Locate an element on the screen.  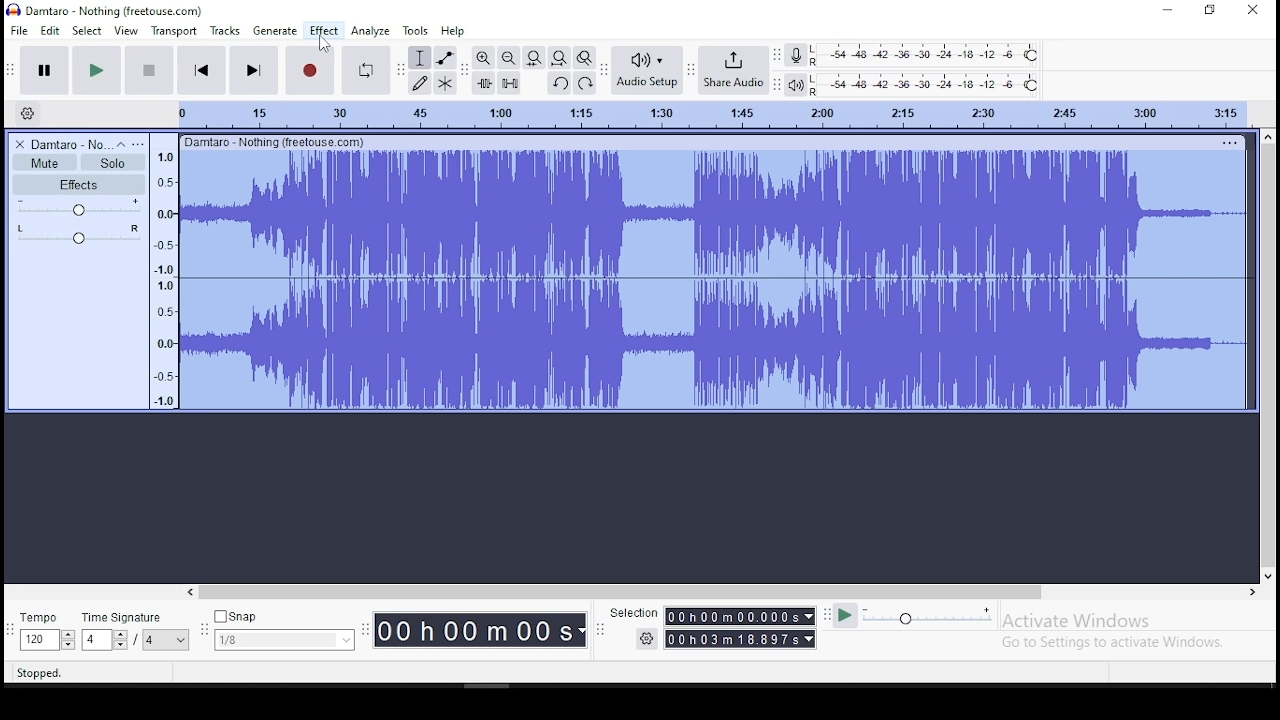
zoom toggle is located at coordinates (584, 57).